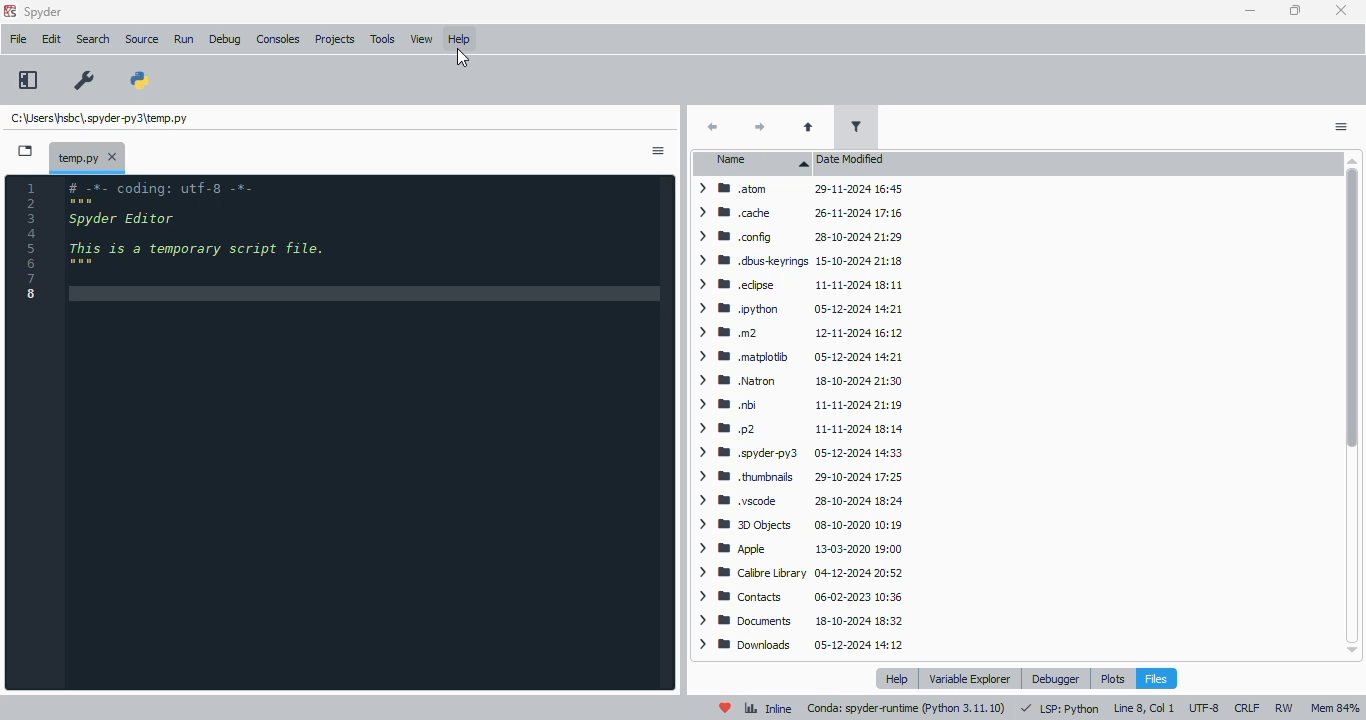 Image resolution: width=1366 pixels, height=720 pixels. What do you see at coordinates (797, 284) in the screenshot?
I see `> MW edipse 11-11-2024 18:11` at bounding box center [797, 284].